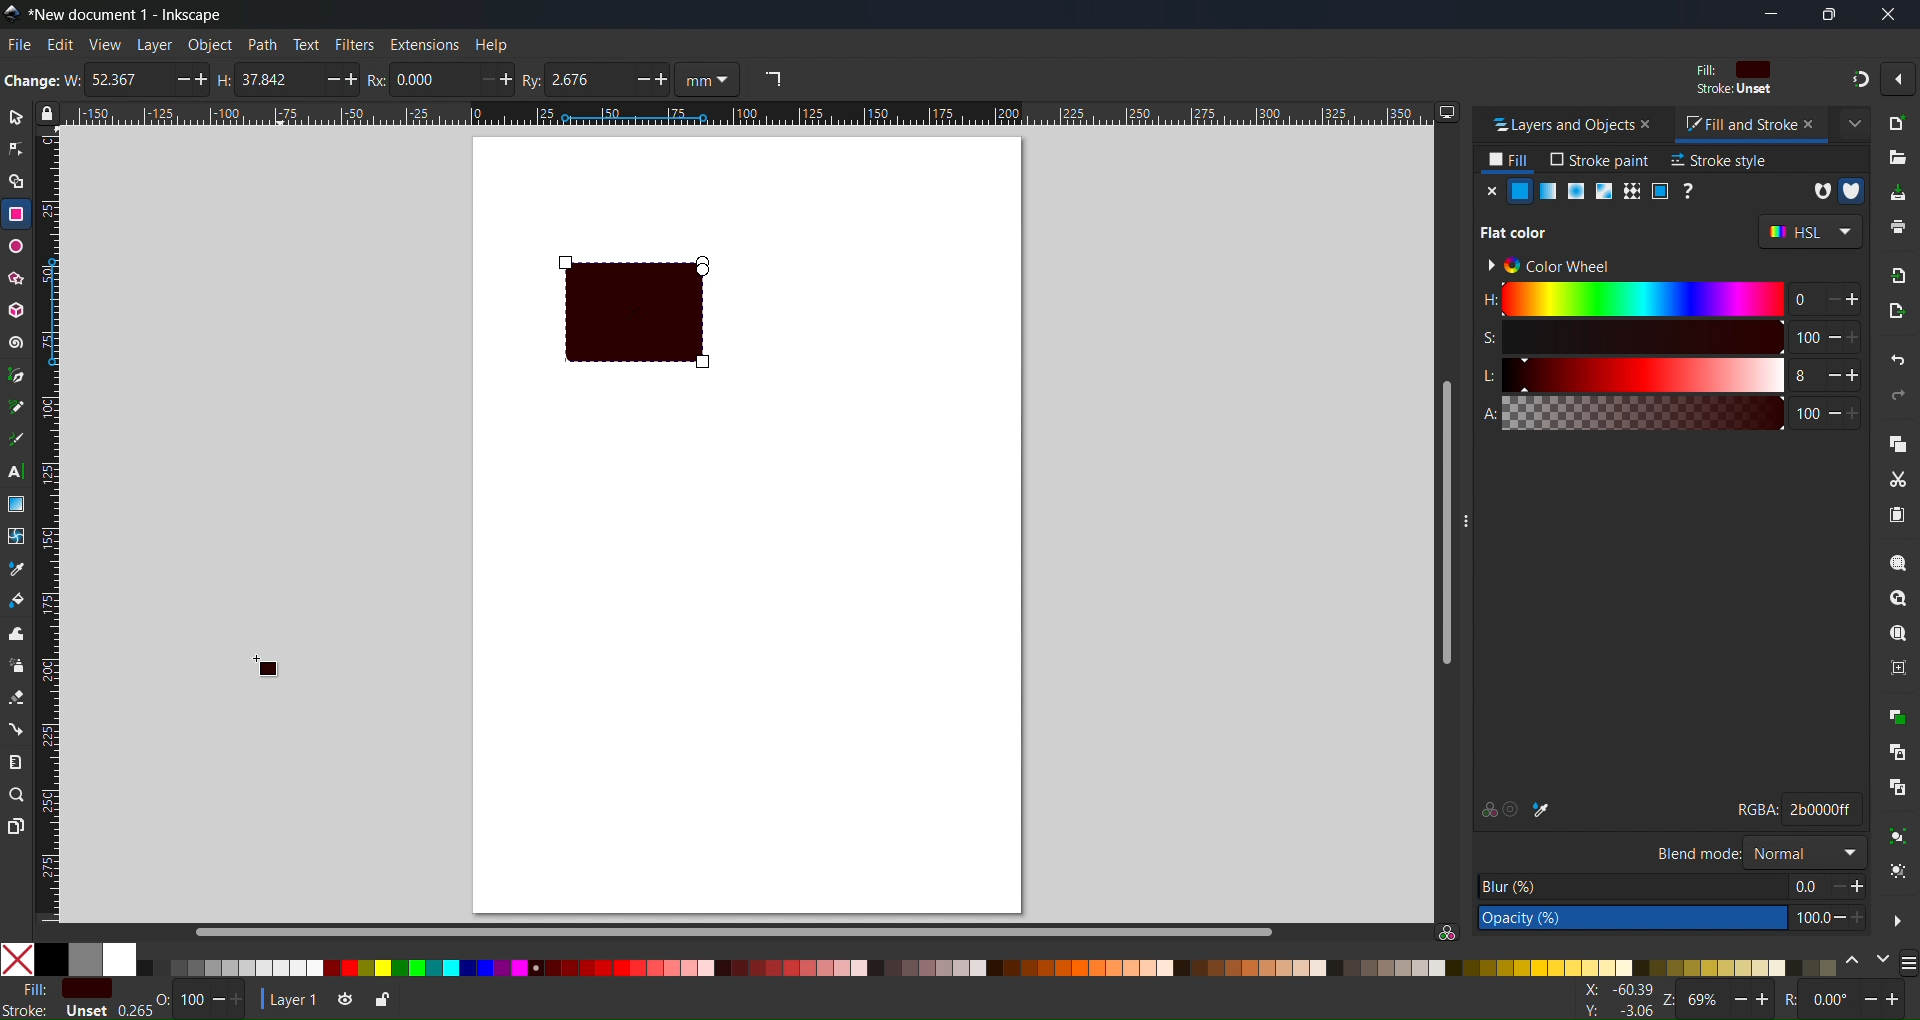 The width and height of the screenshot is (1920, 1020). I want to click on Open file dailogue, so click(1897, 154).